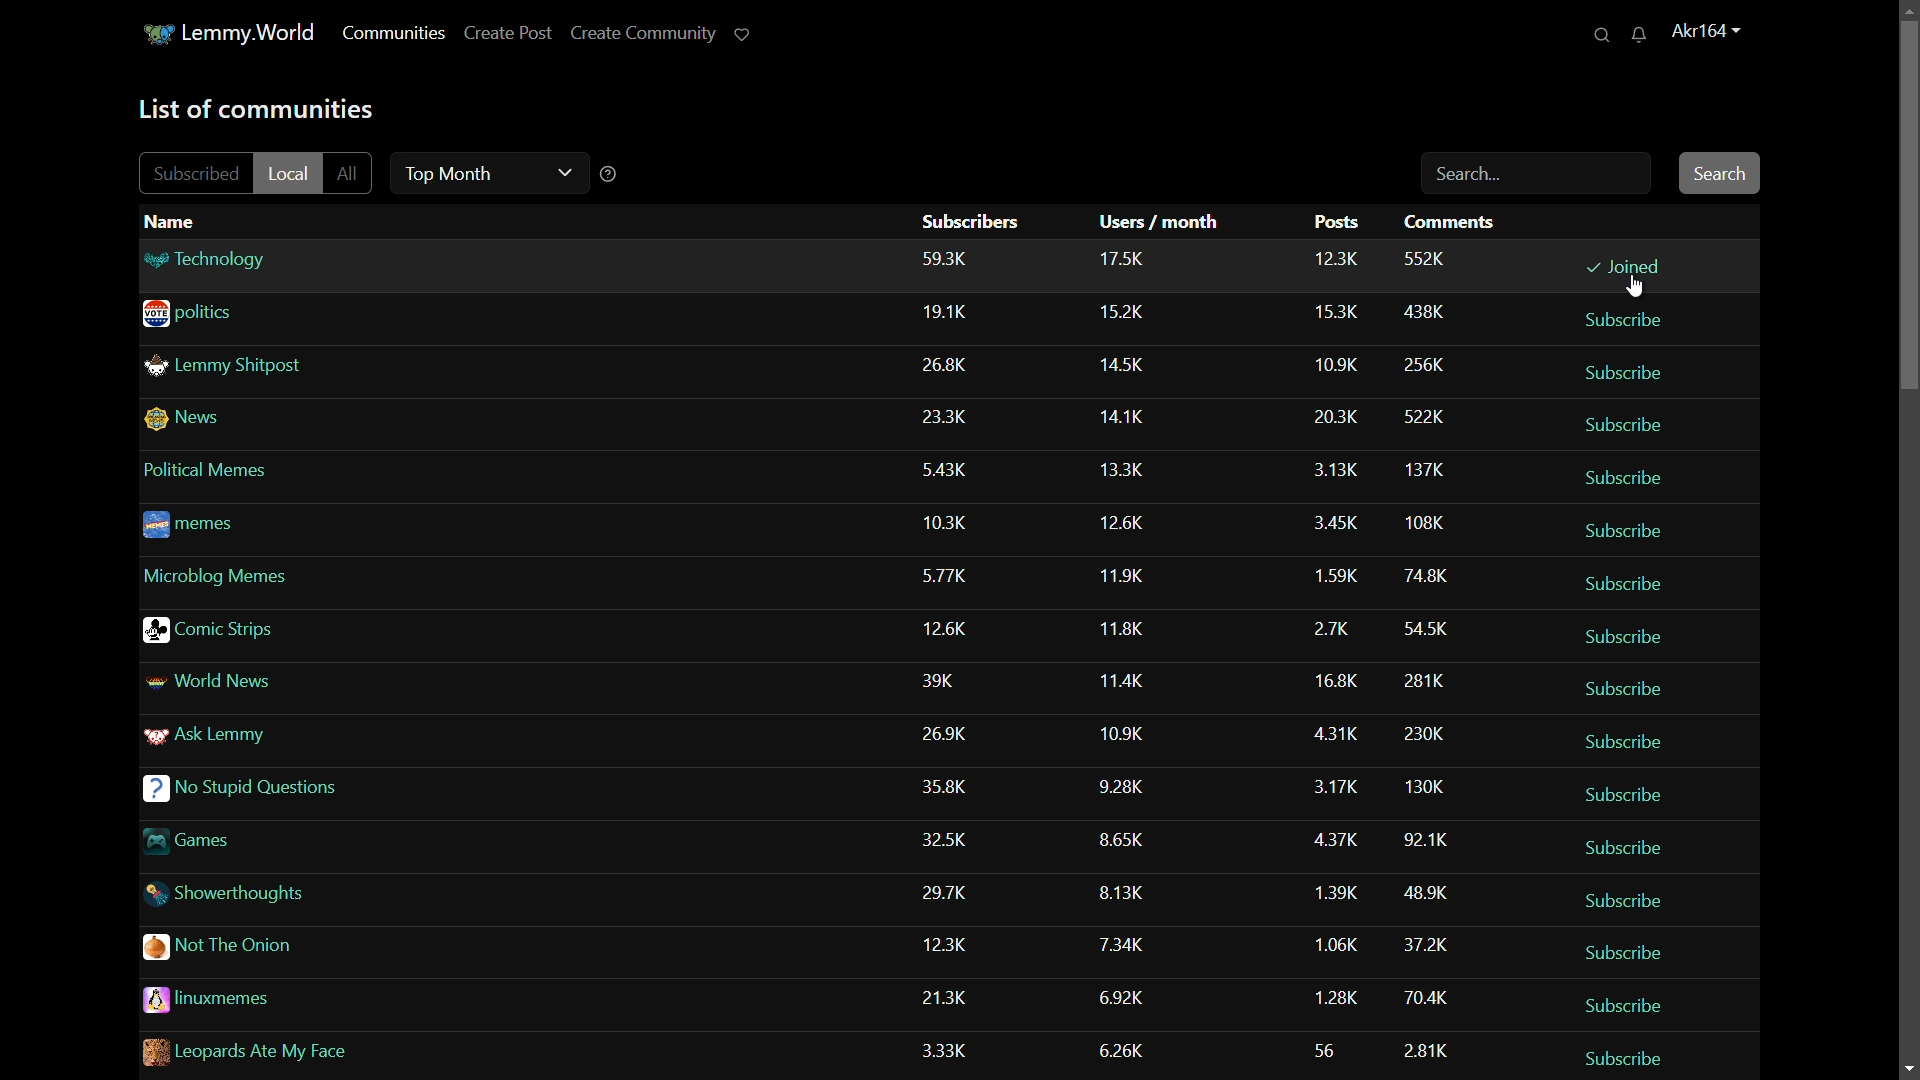 This screenshot has height=1080, width=1920. I want to click on app icon, so click(159, 32).